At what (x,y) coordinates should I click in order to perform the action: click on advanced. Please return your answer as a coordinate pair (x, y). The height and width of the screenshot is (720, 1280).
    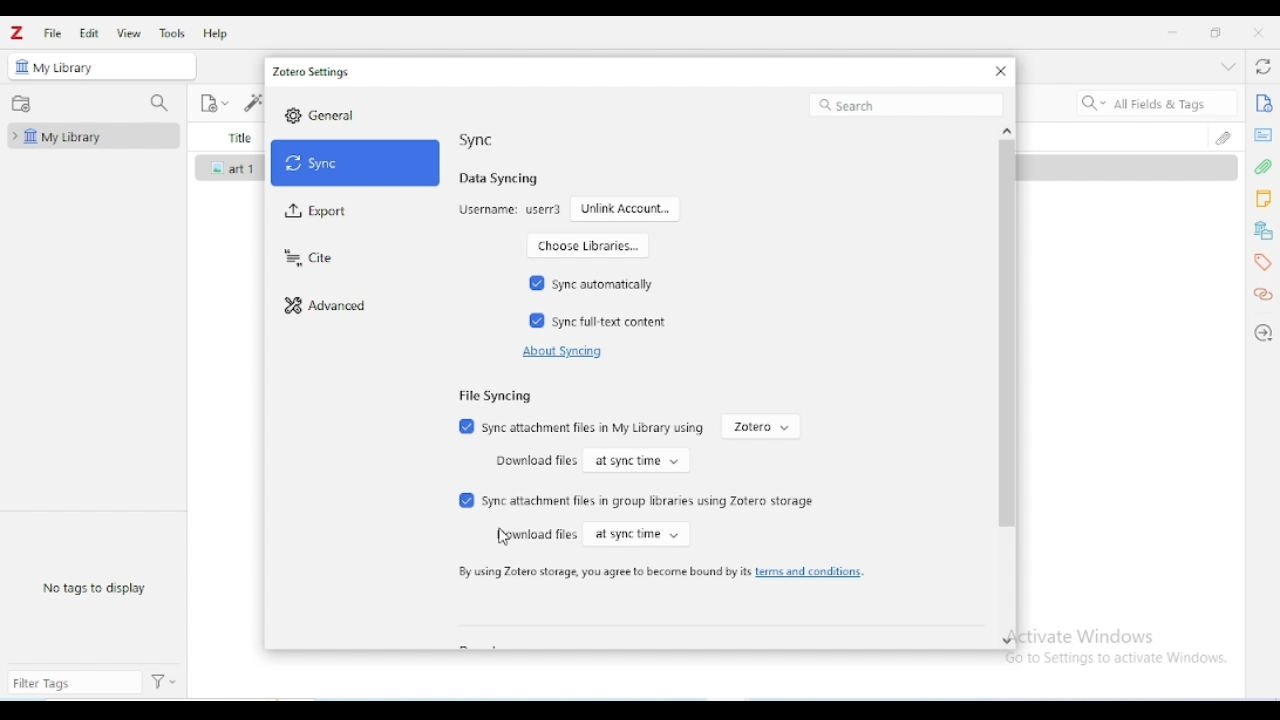
    Looking at the image, I should click on (326, 307).